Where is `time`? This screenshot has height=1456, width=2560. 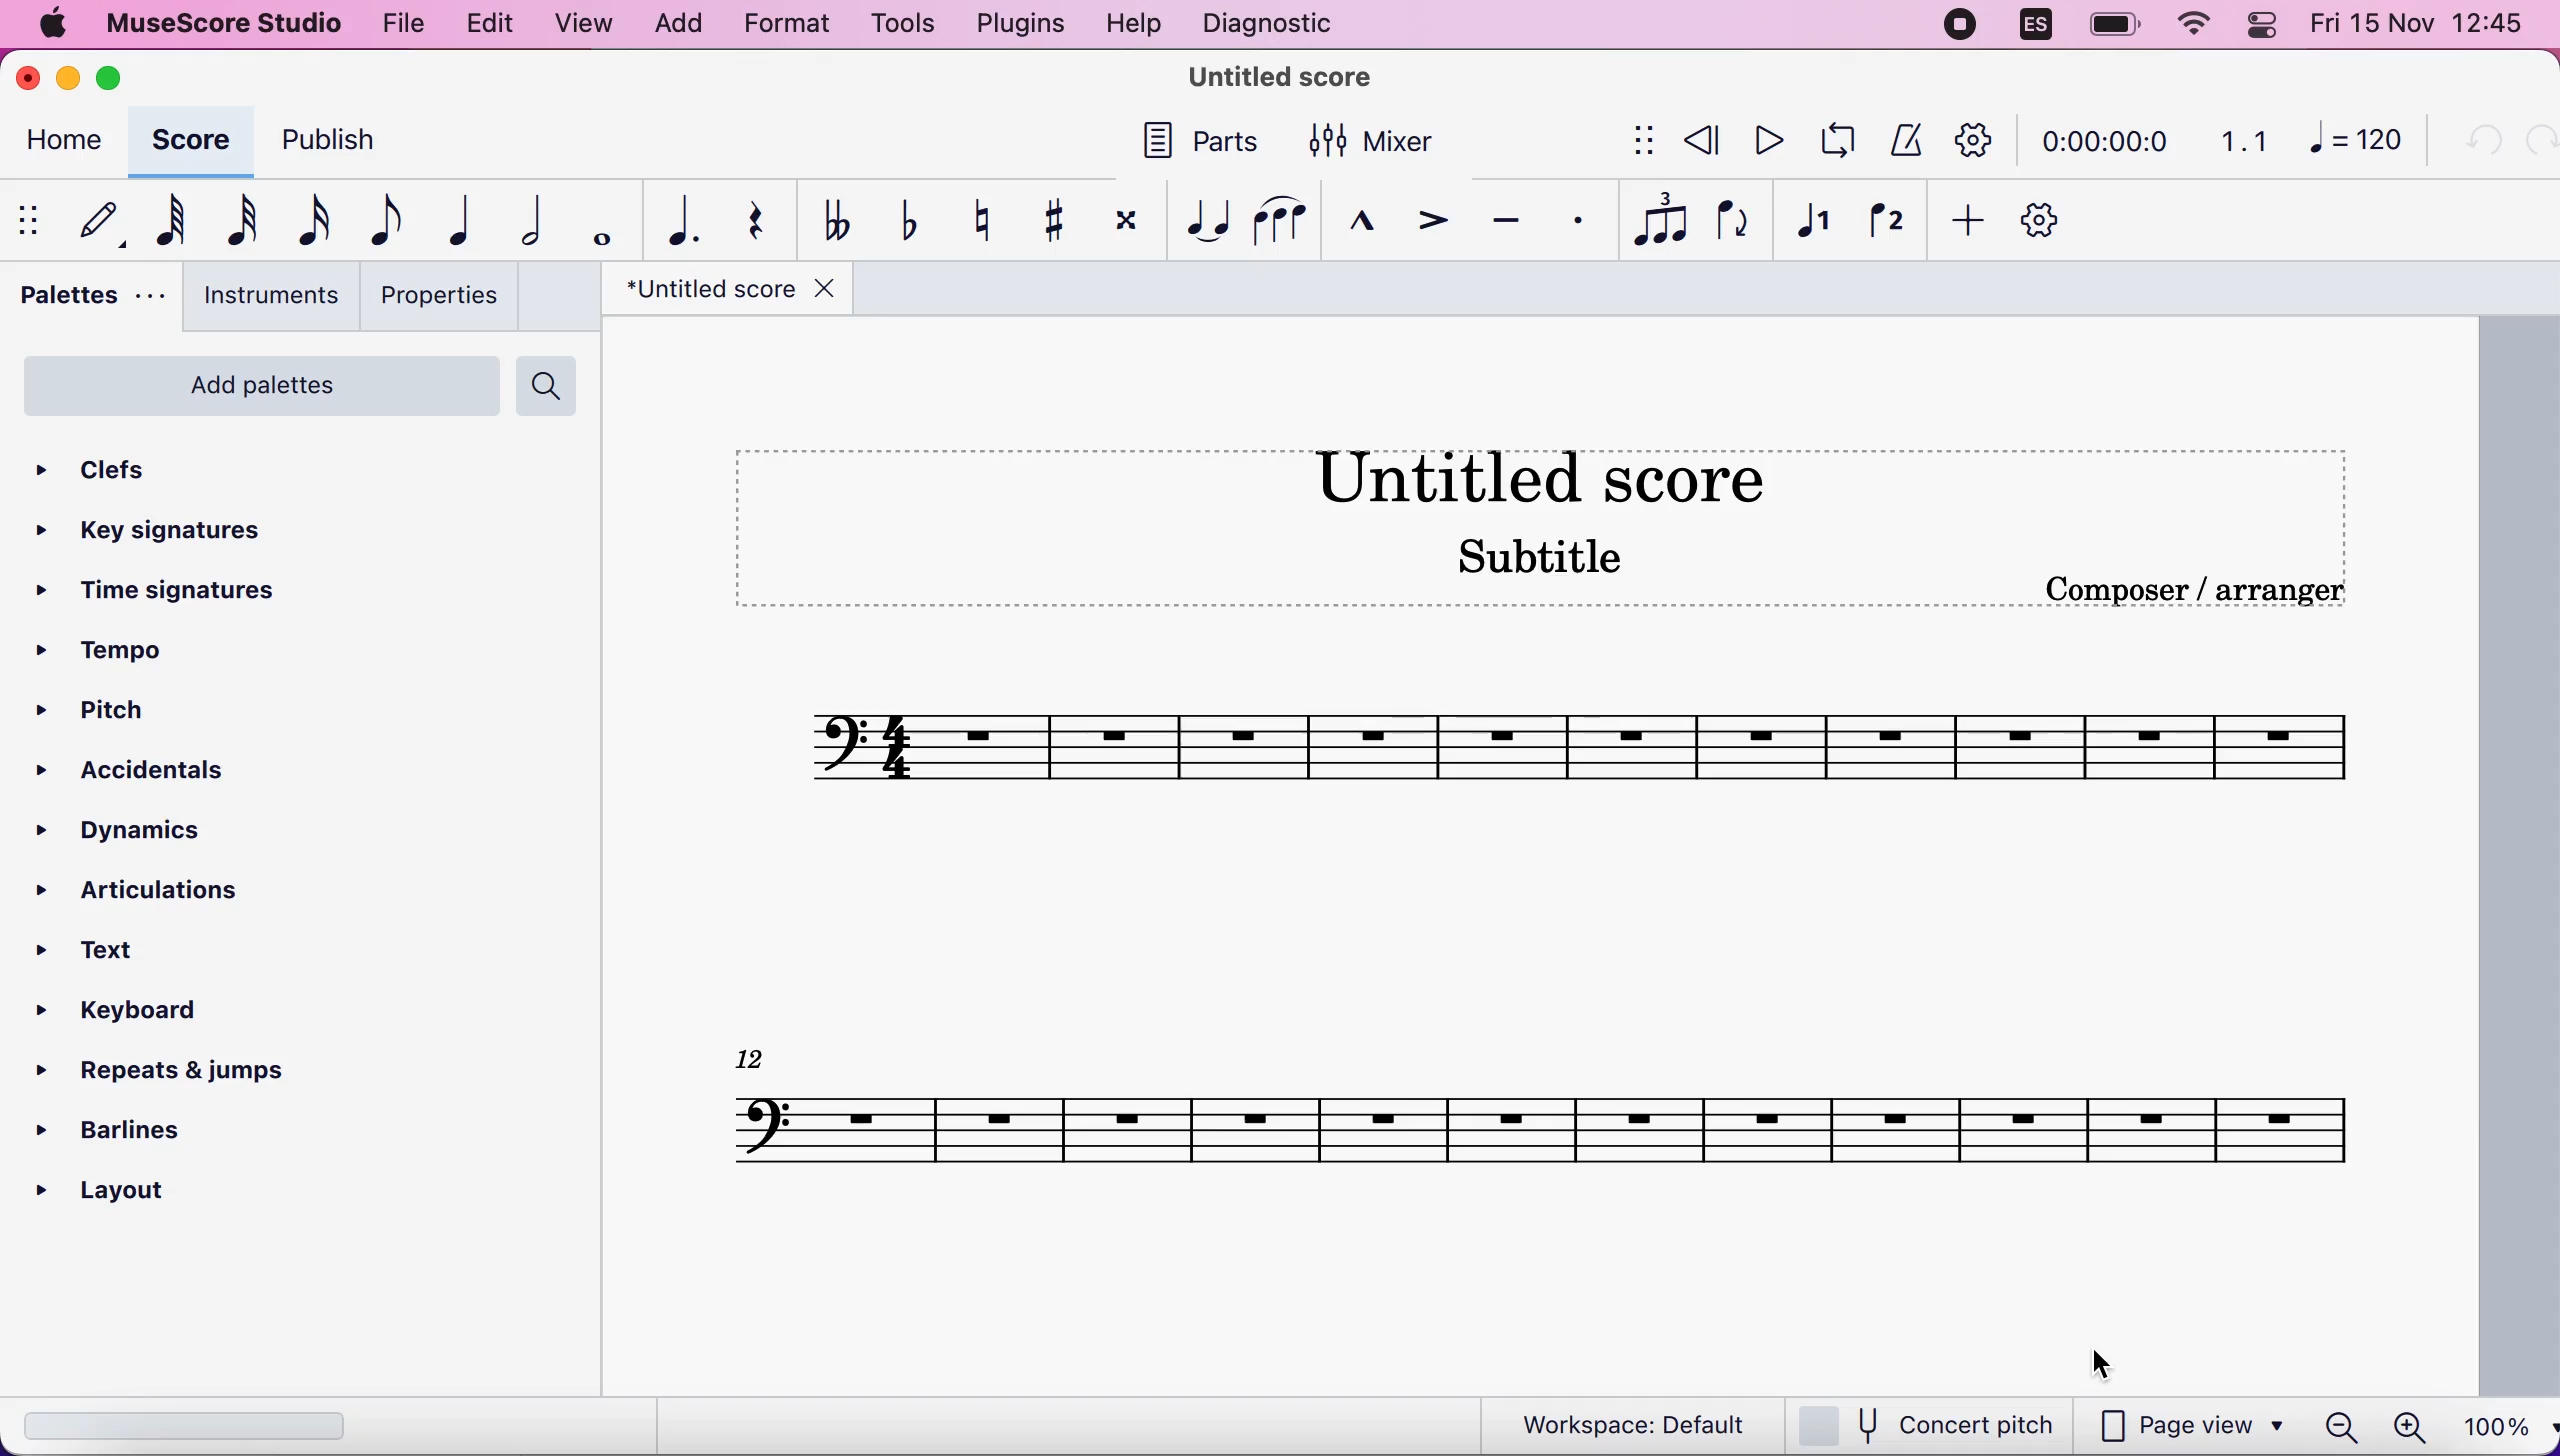
time is located at coordinates (2102, 144).